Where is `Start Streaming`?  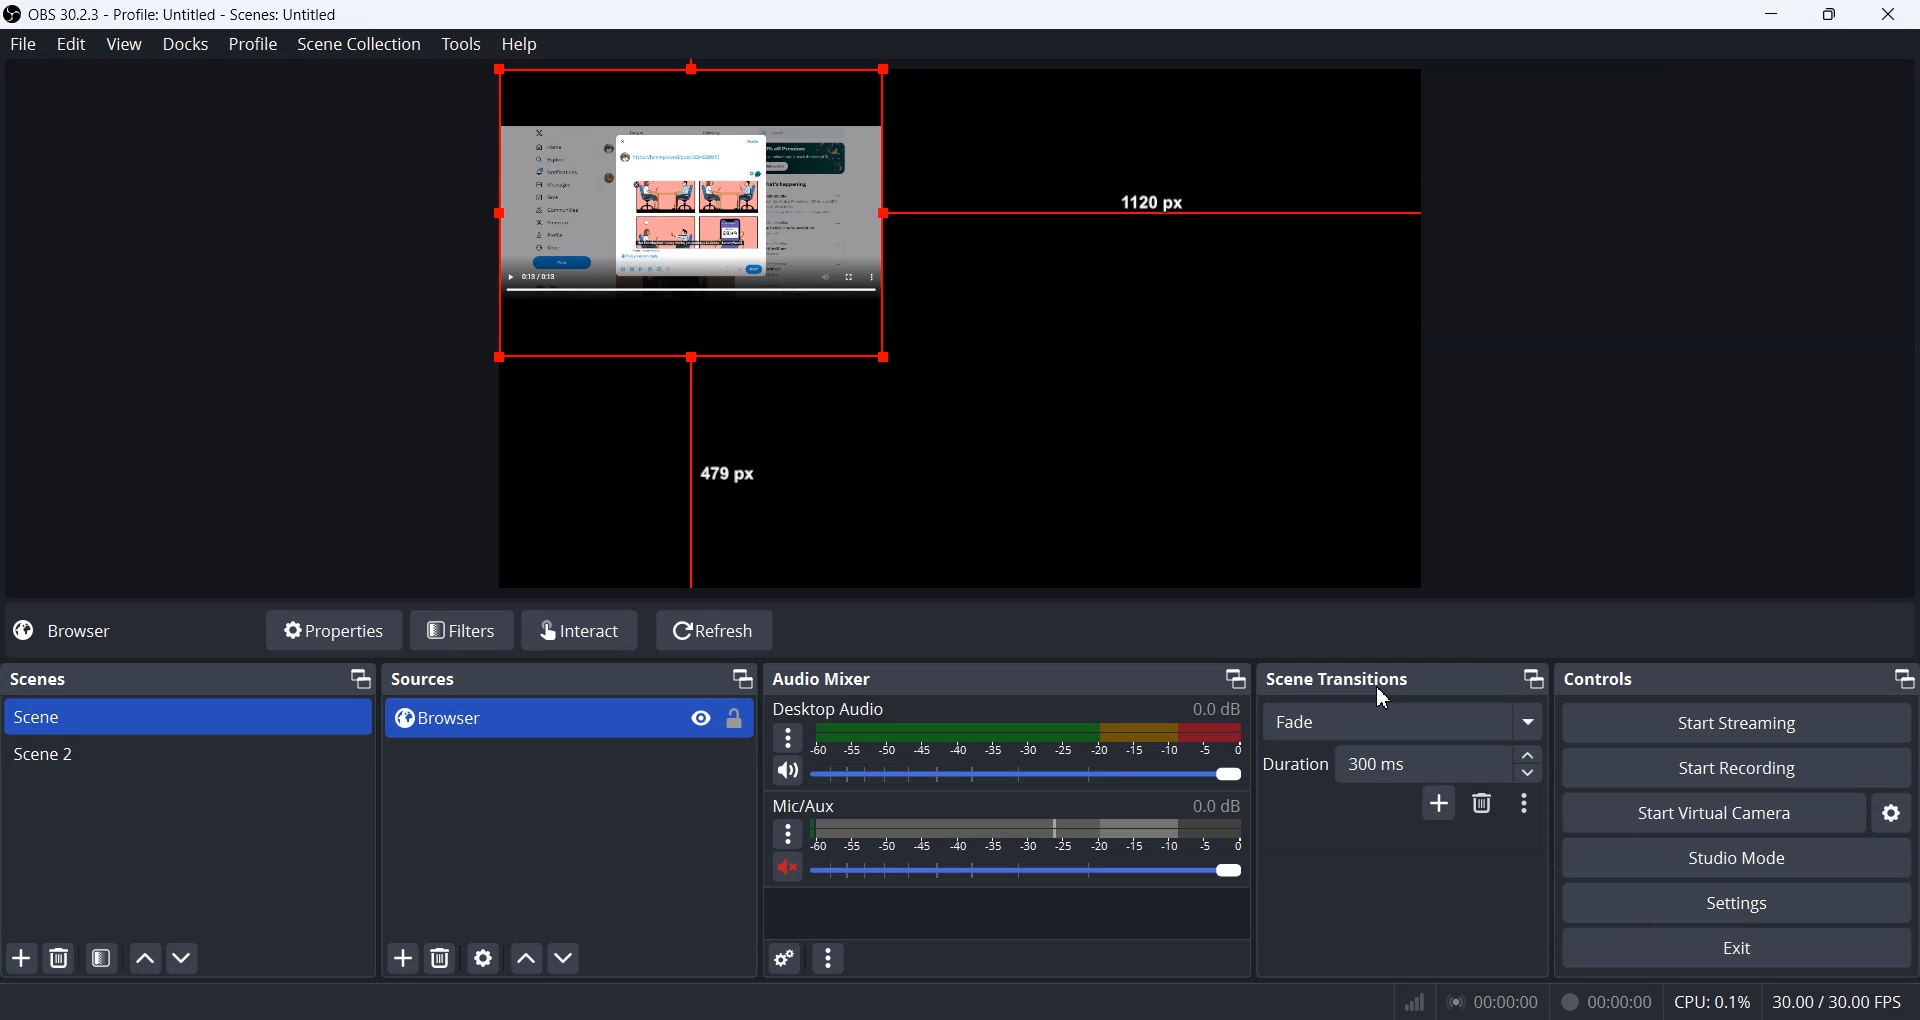 Start Streaming is located at coordinates (1736, 720).